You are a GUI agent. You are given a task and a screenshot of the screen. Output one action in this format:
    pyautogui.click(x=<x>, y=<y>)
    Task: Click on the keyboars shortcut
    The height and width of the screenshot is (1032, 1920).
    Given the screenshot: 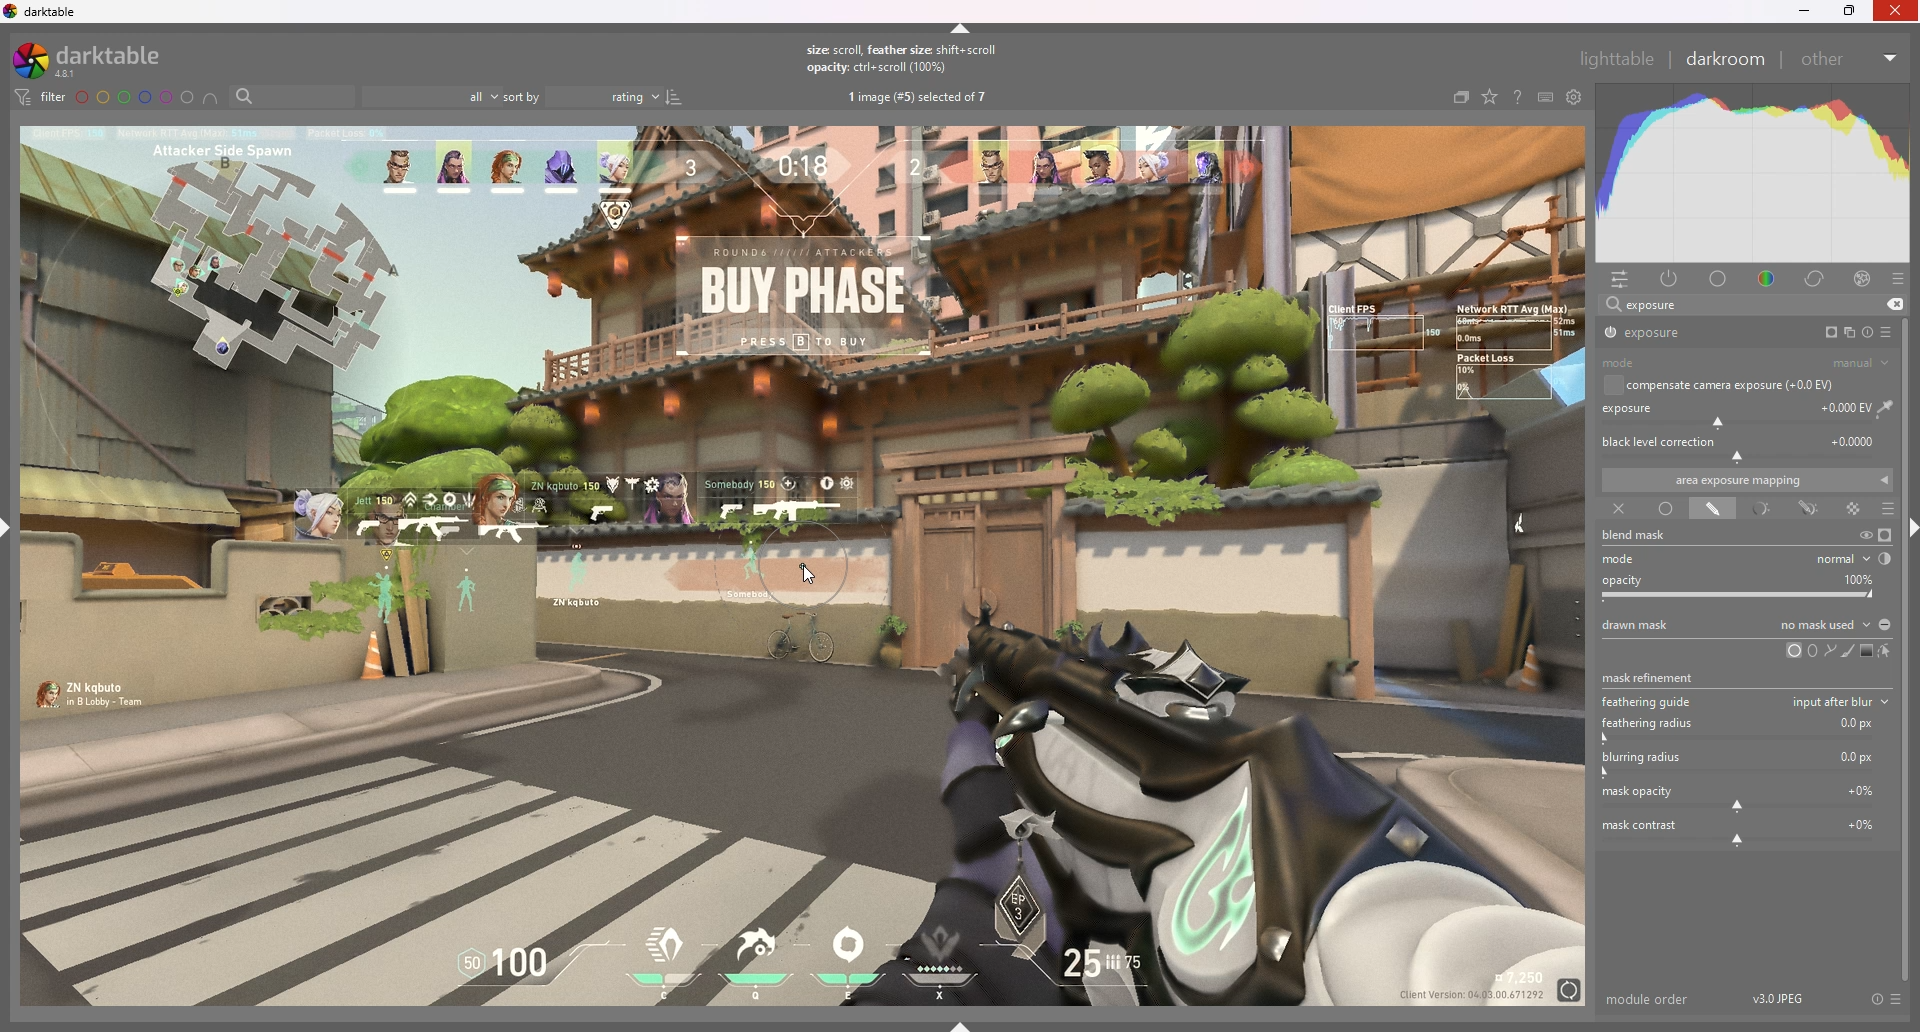 What is the action you would take?
    pyautogui.click(x=1544, y=97)
    